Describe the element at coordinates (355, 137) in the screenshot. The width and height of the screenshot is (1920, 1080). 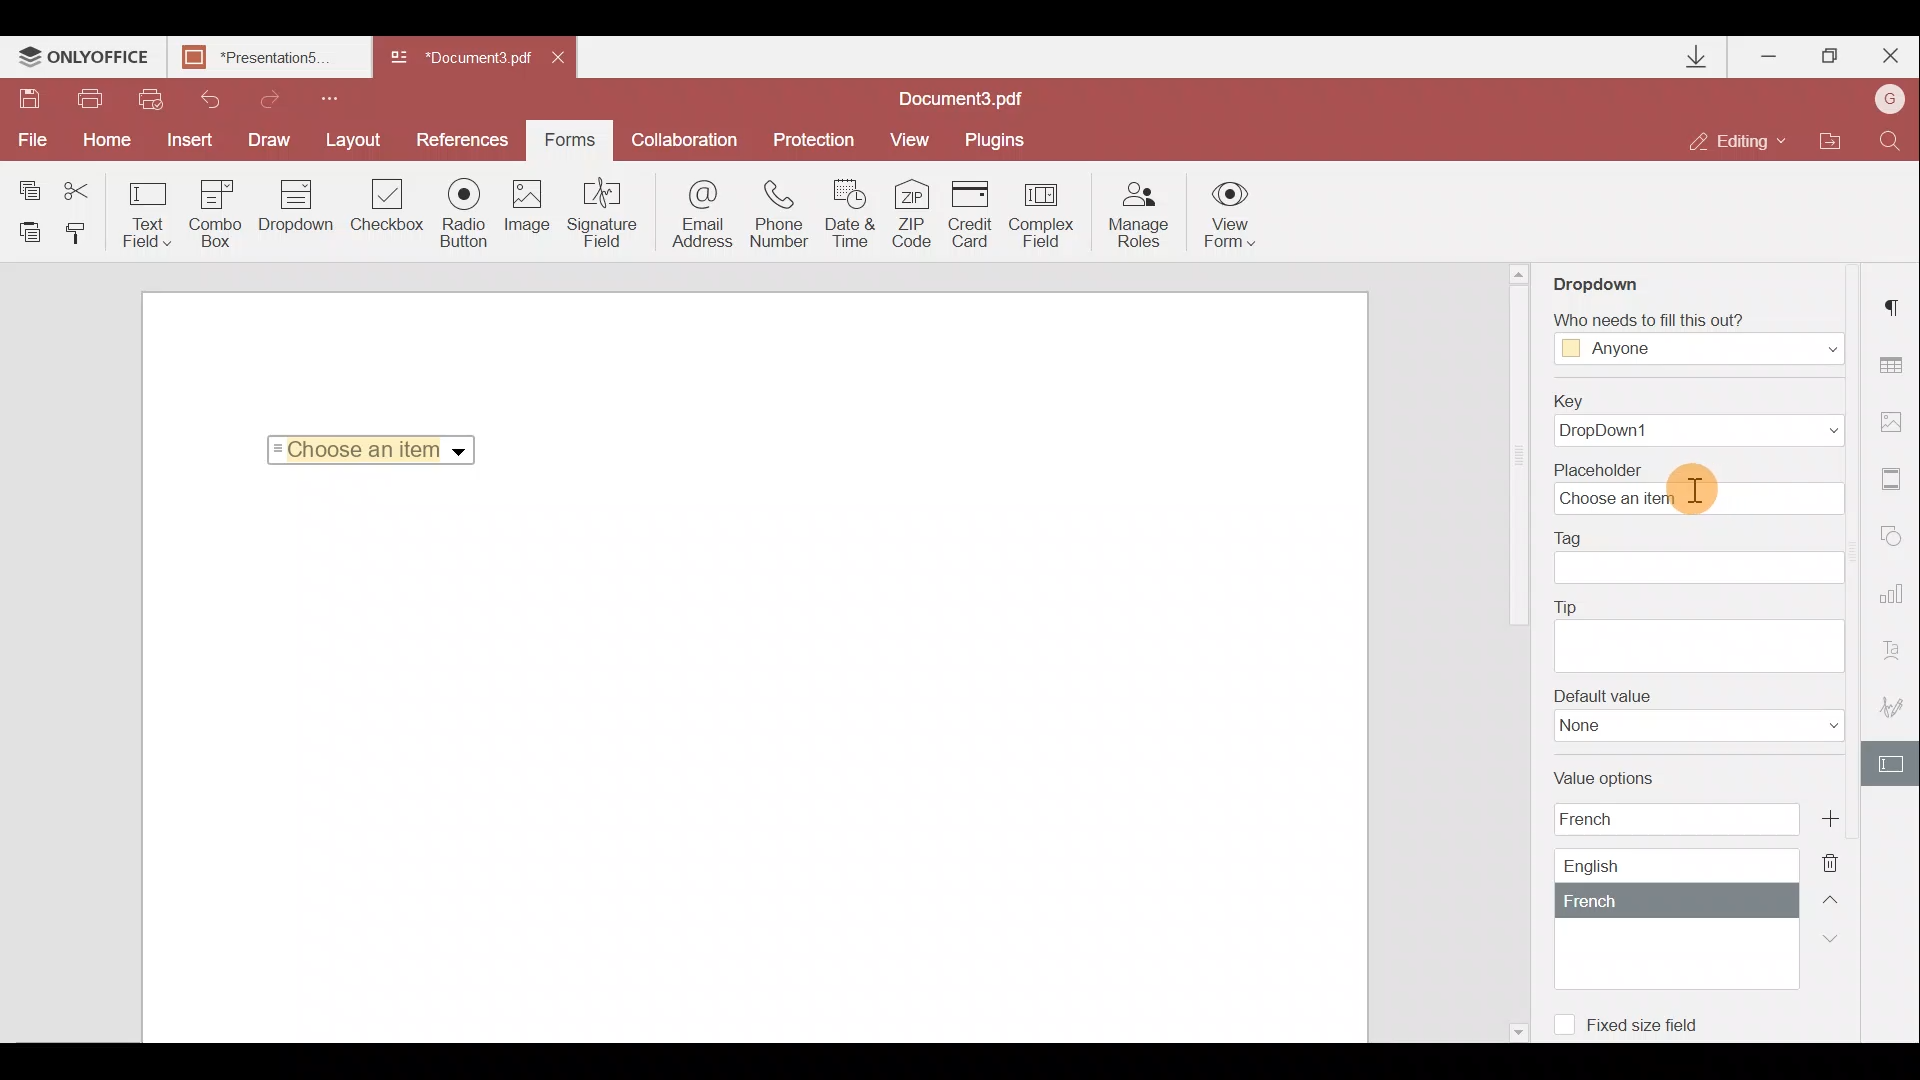
I see `Layout` at that location.